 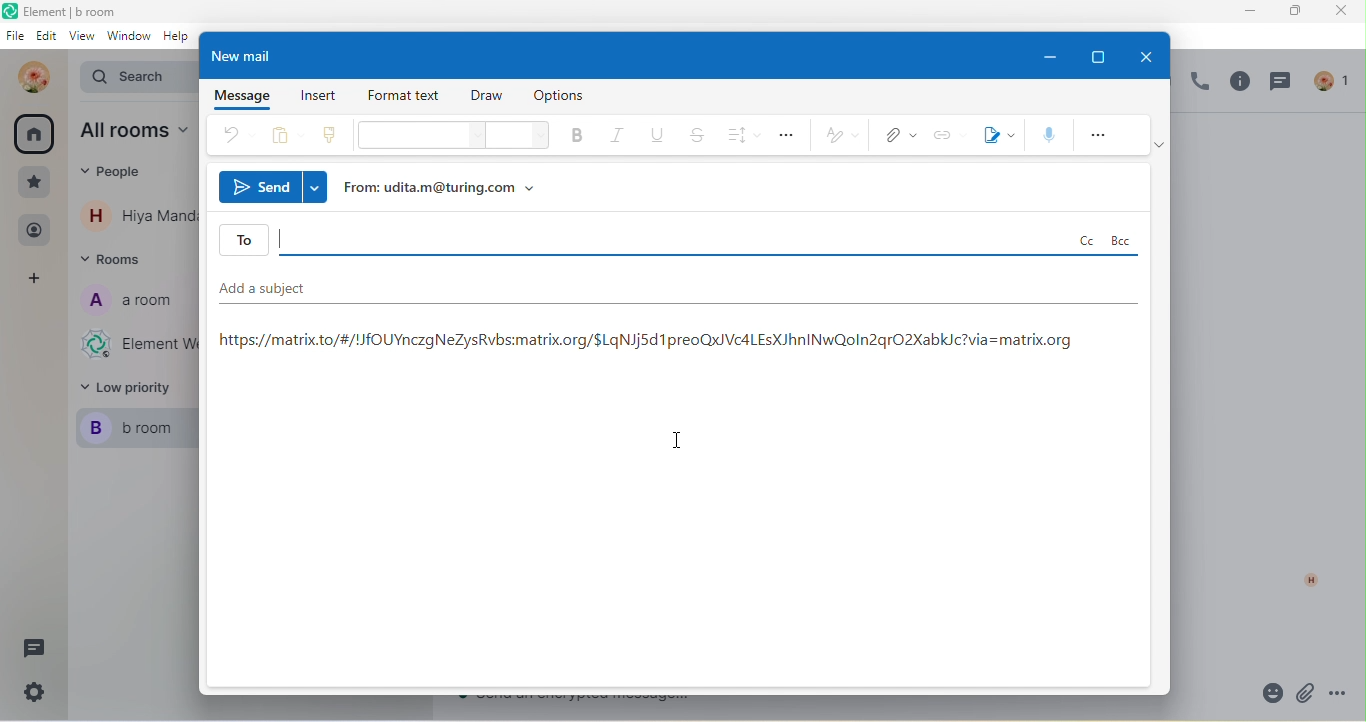 What do you see at coordinates (47, 38) in the screenshot?
I see `edit` at bounding box center [47, 38].